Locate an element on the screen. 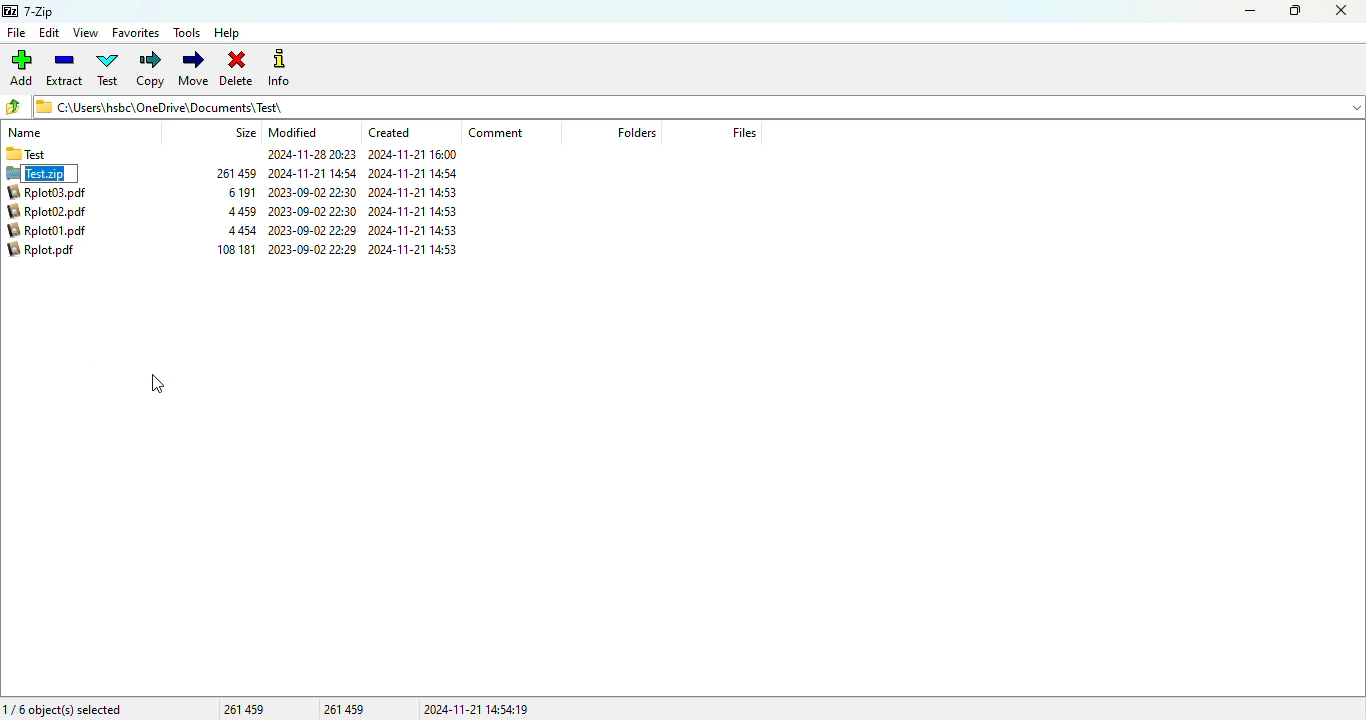 This screenshot has width=1366, height=720. view is located at coordinates (85, 32).